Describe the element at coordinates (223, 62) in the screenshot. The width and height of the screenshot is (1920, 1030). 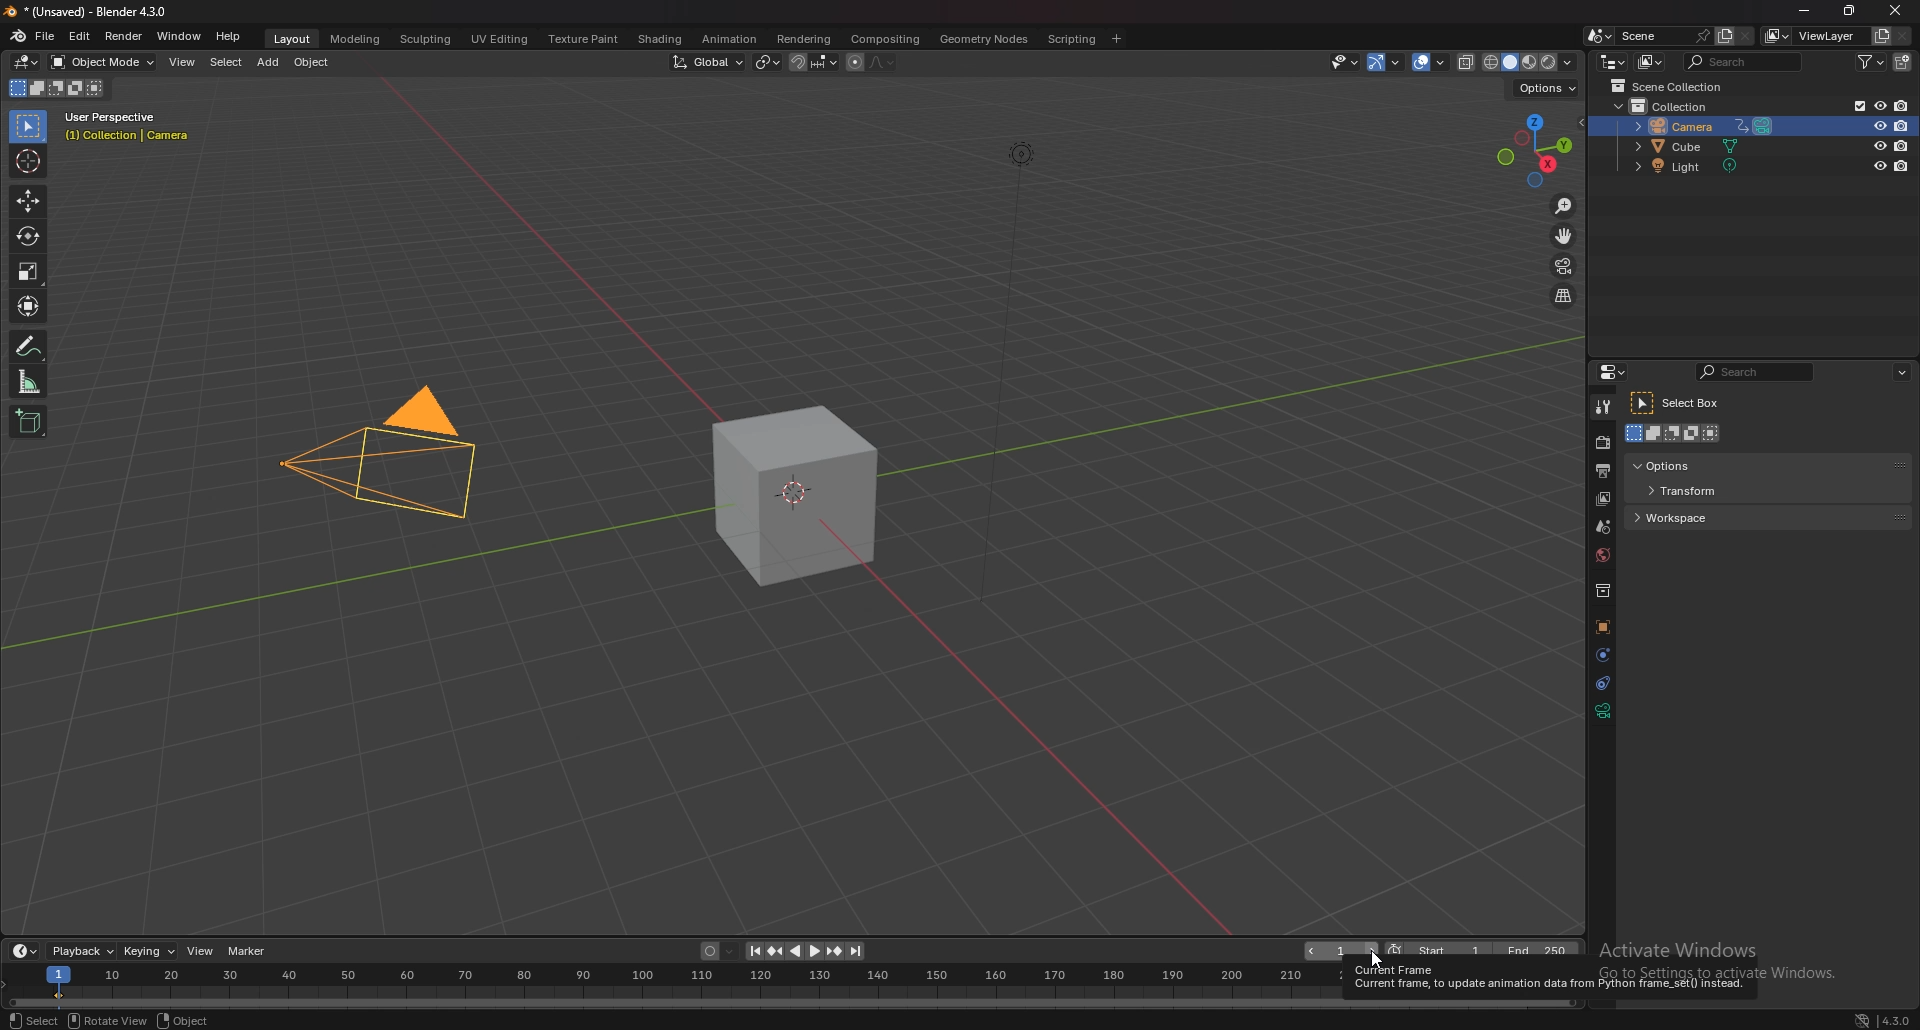
I see `select` at that location.